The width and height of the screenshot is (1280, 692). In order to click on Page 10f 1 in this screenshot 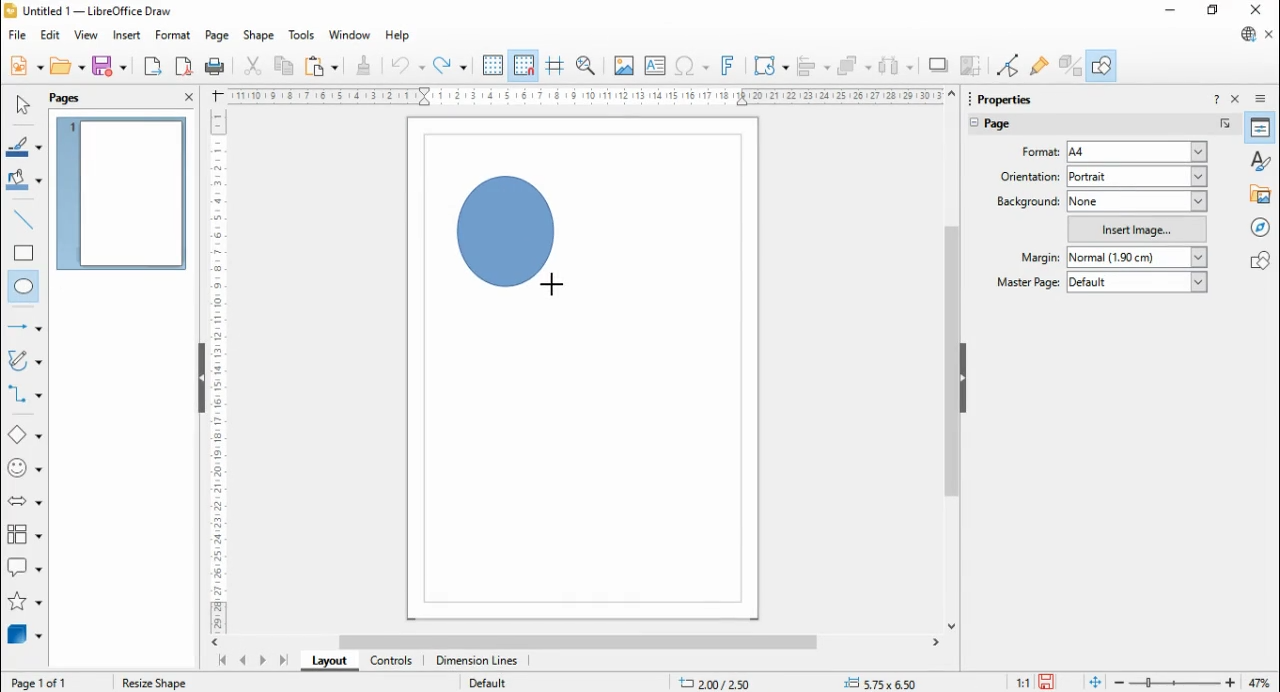, I will do `click(41, 682)`.